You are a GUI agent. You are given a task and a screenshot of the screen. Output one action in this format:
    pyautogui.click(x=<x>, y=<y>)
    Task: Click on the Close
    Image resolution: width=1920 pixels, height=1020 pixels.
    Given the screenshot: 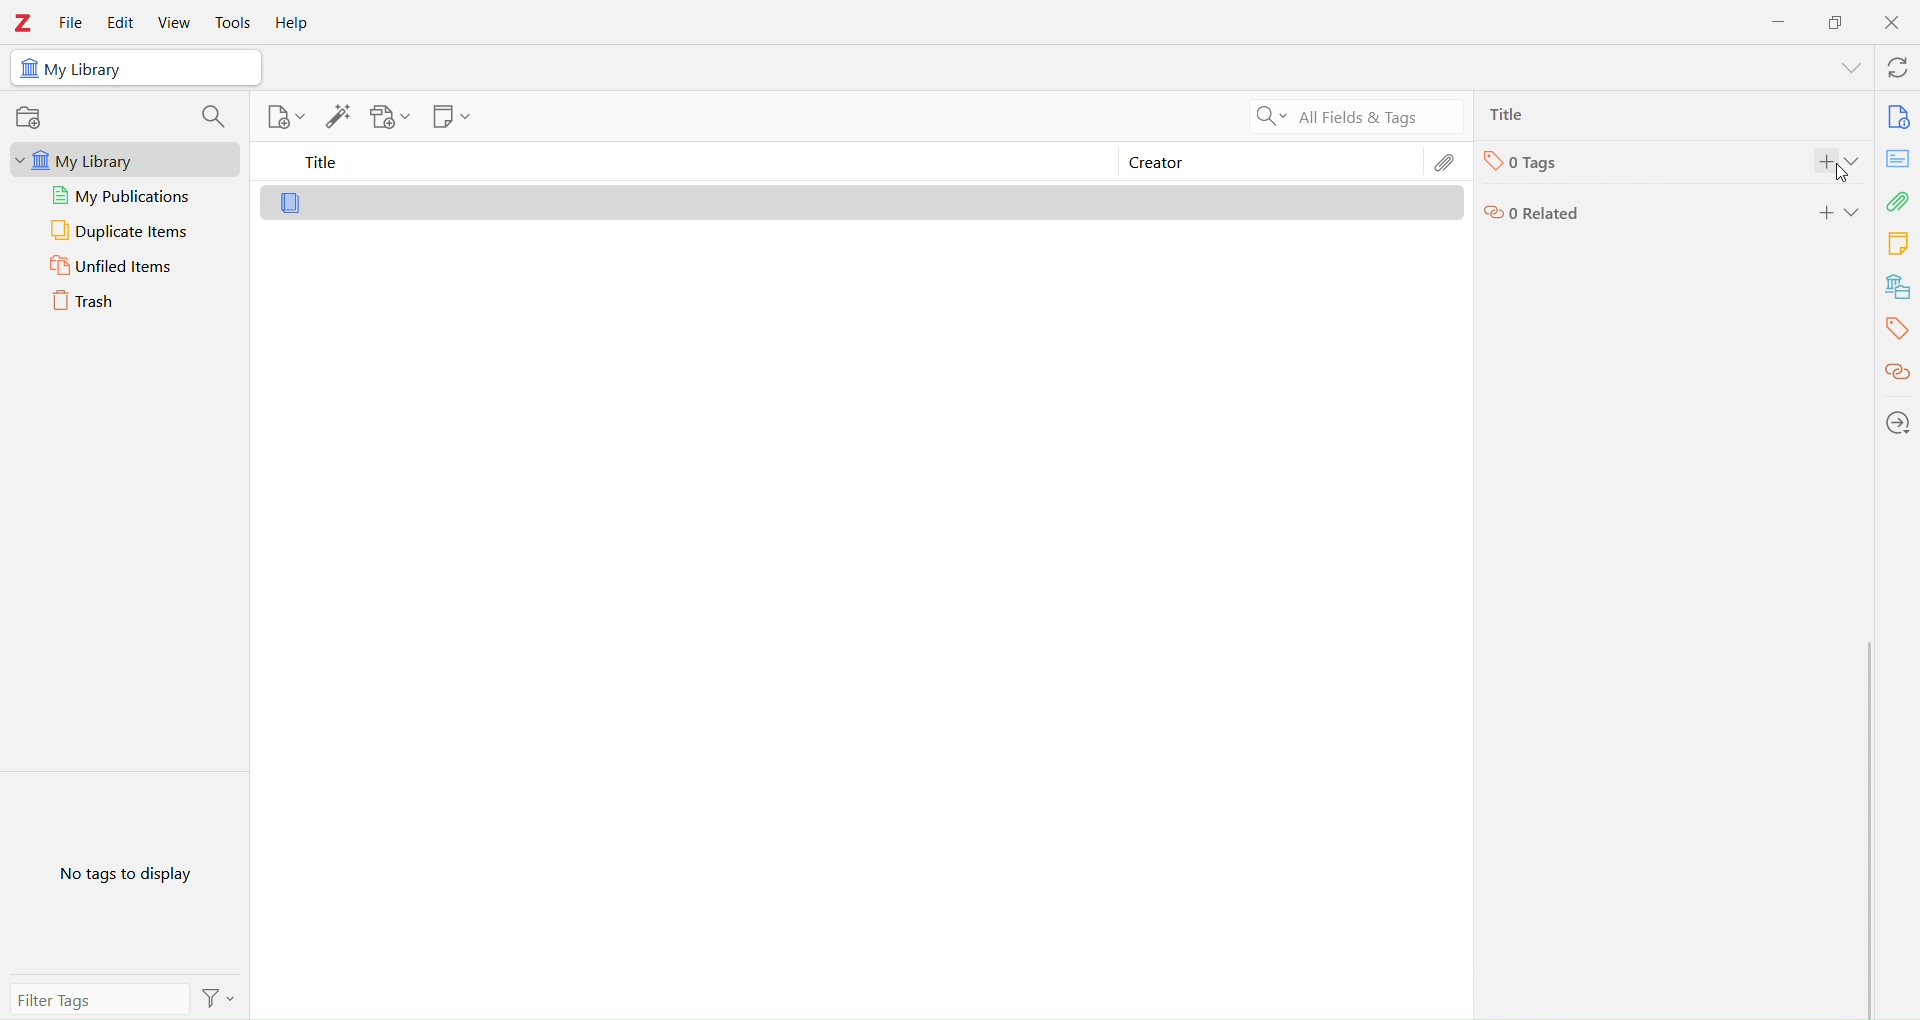 What is the action you would take?
    pyautogui.click(x=1893, y=22)
    